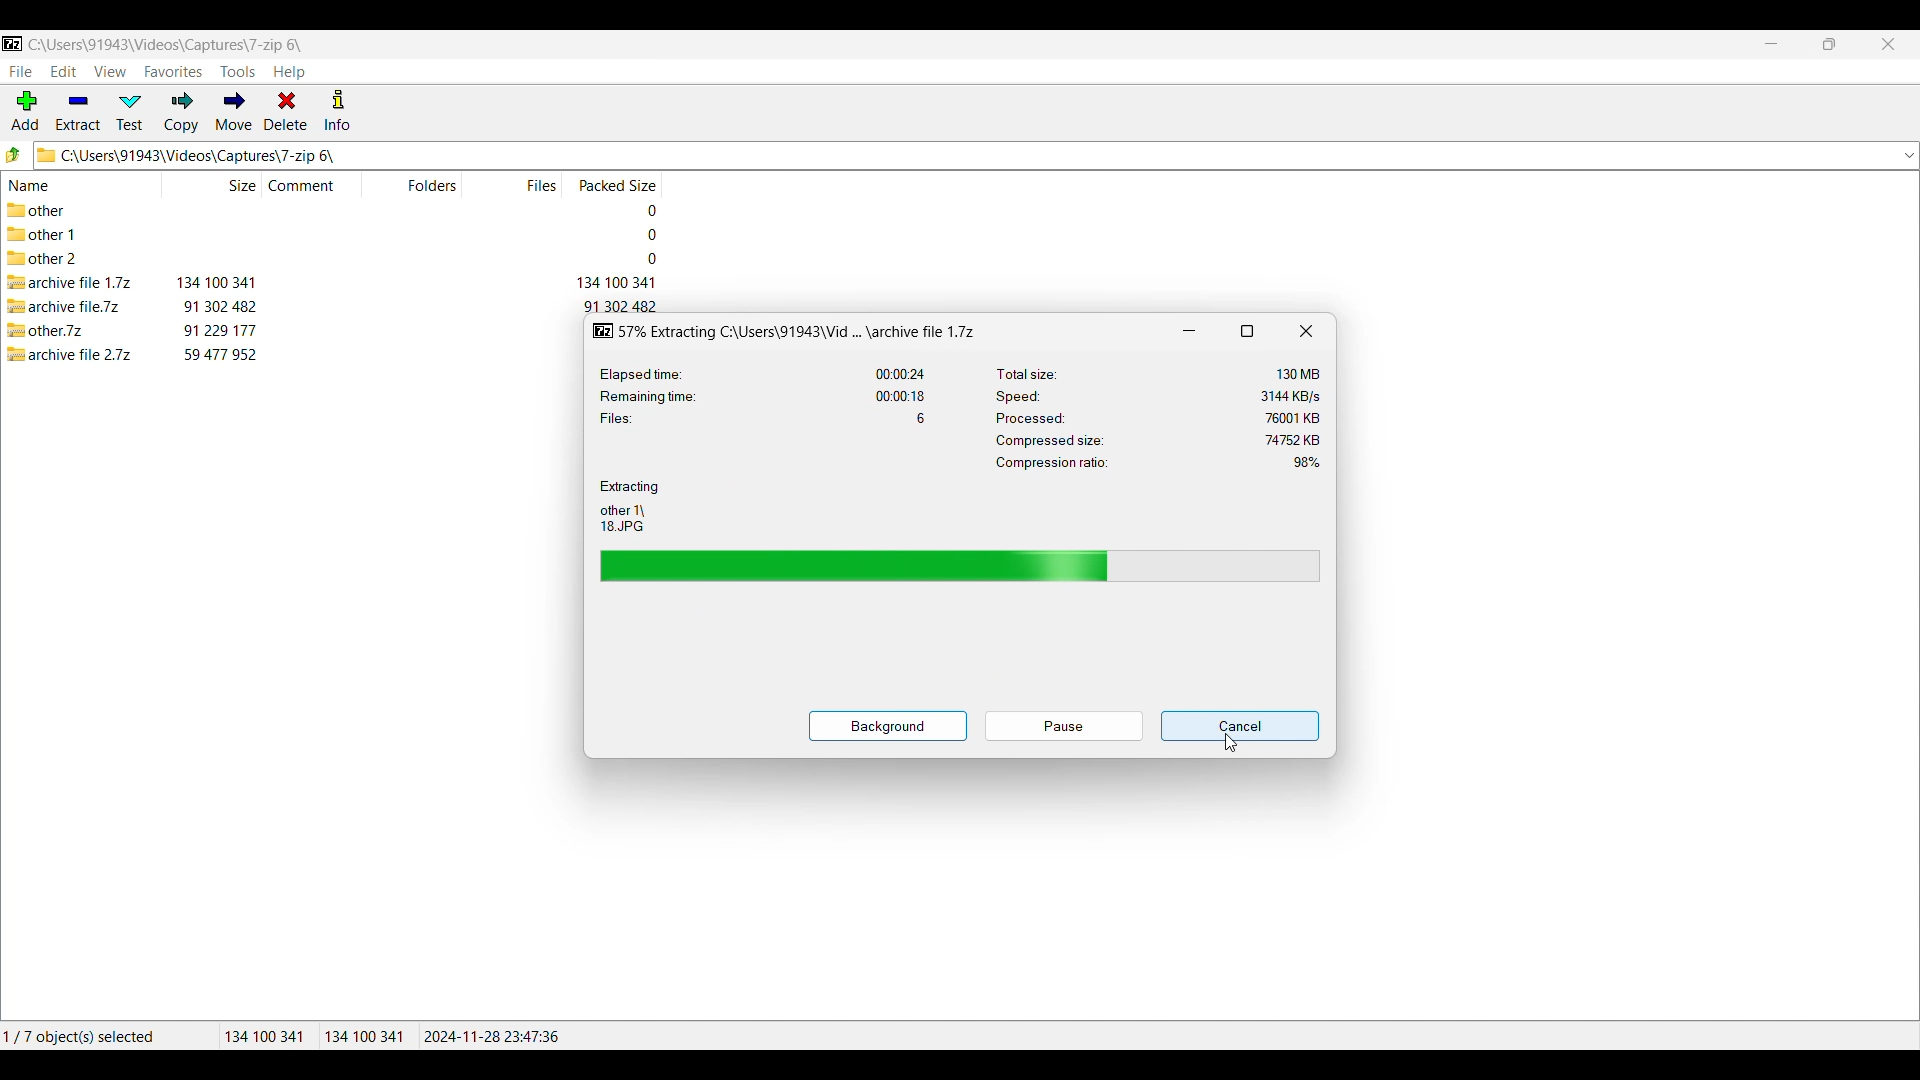 The image size is (1920, 1080). I want to click on Go to previous folder, so click(15, 154).